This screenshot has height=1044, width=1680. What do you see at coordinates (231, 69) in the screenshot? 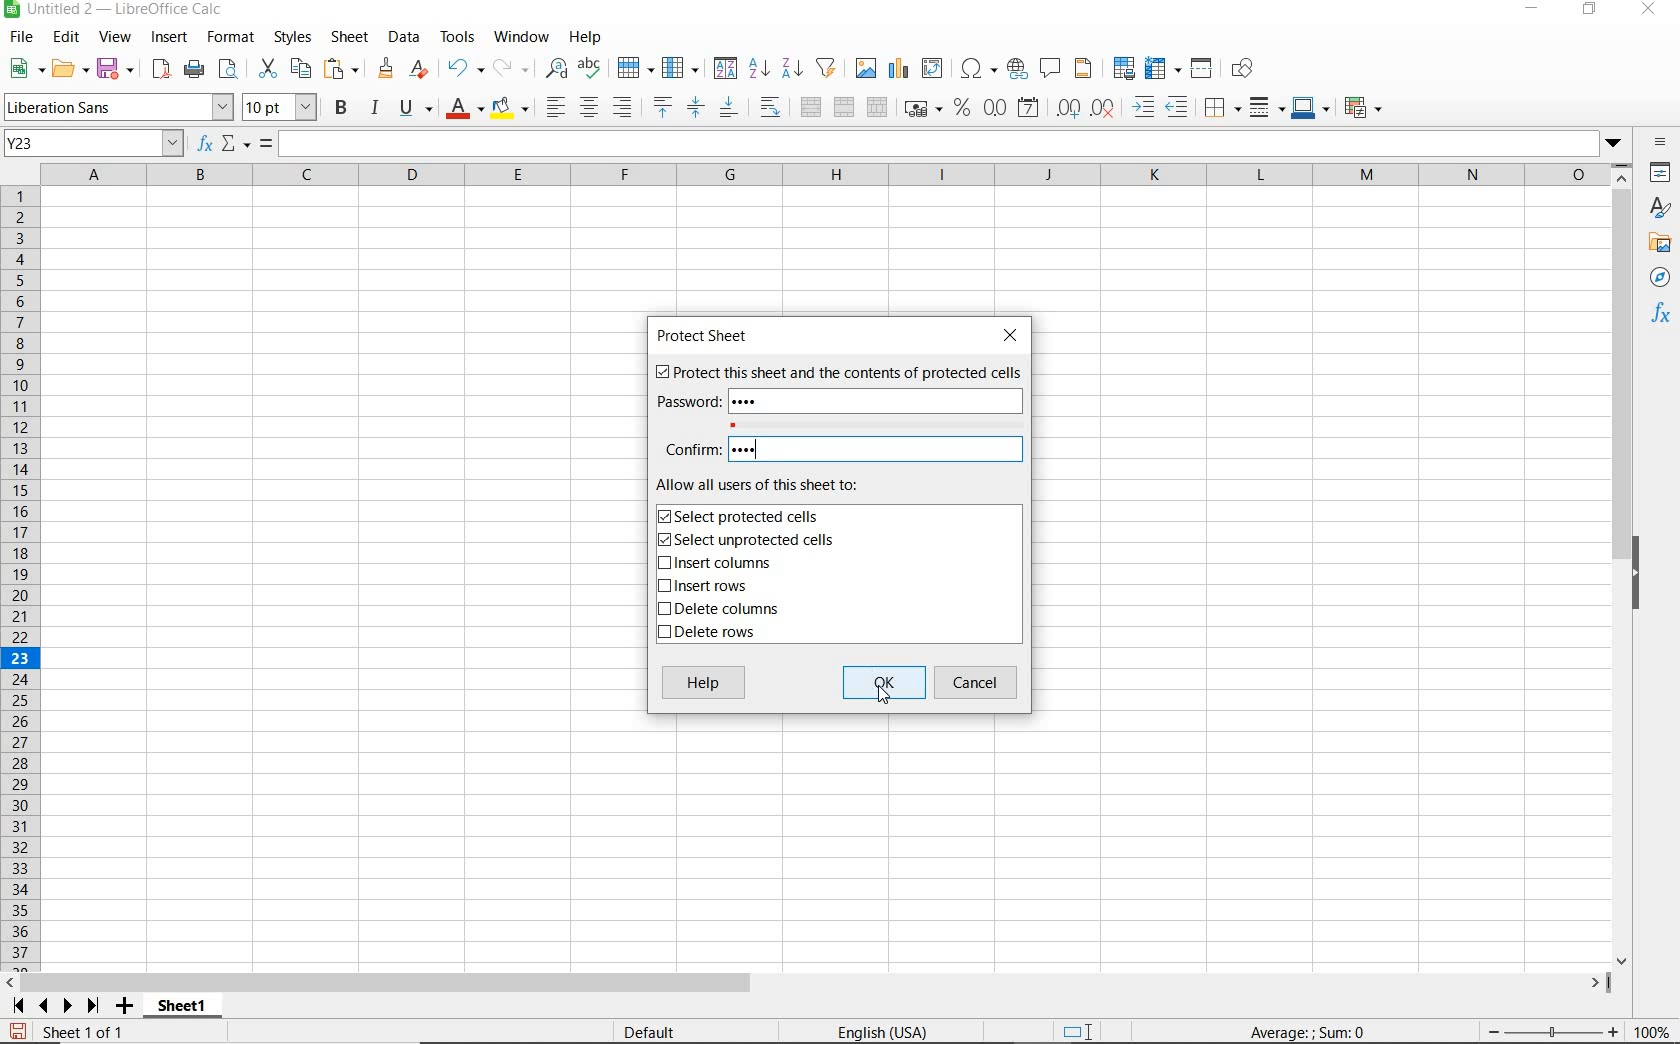
I see `TOGGLE PRINT PREVIEW` at bounding box center [231, 69].